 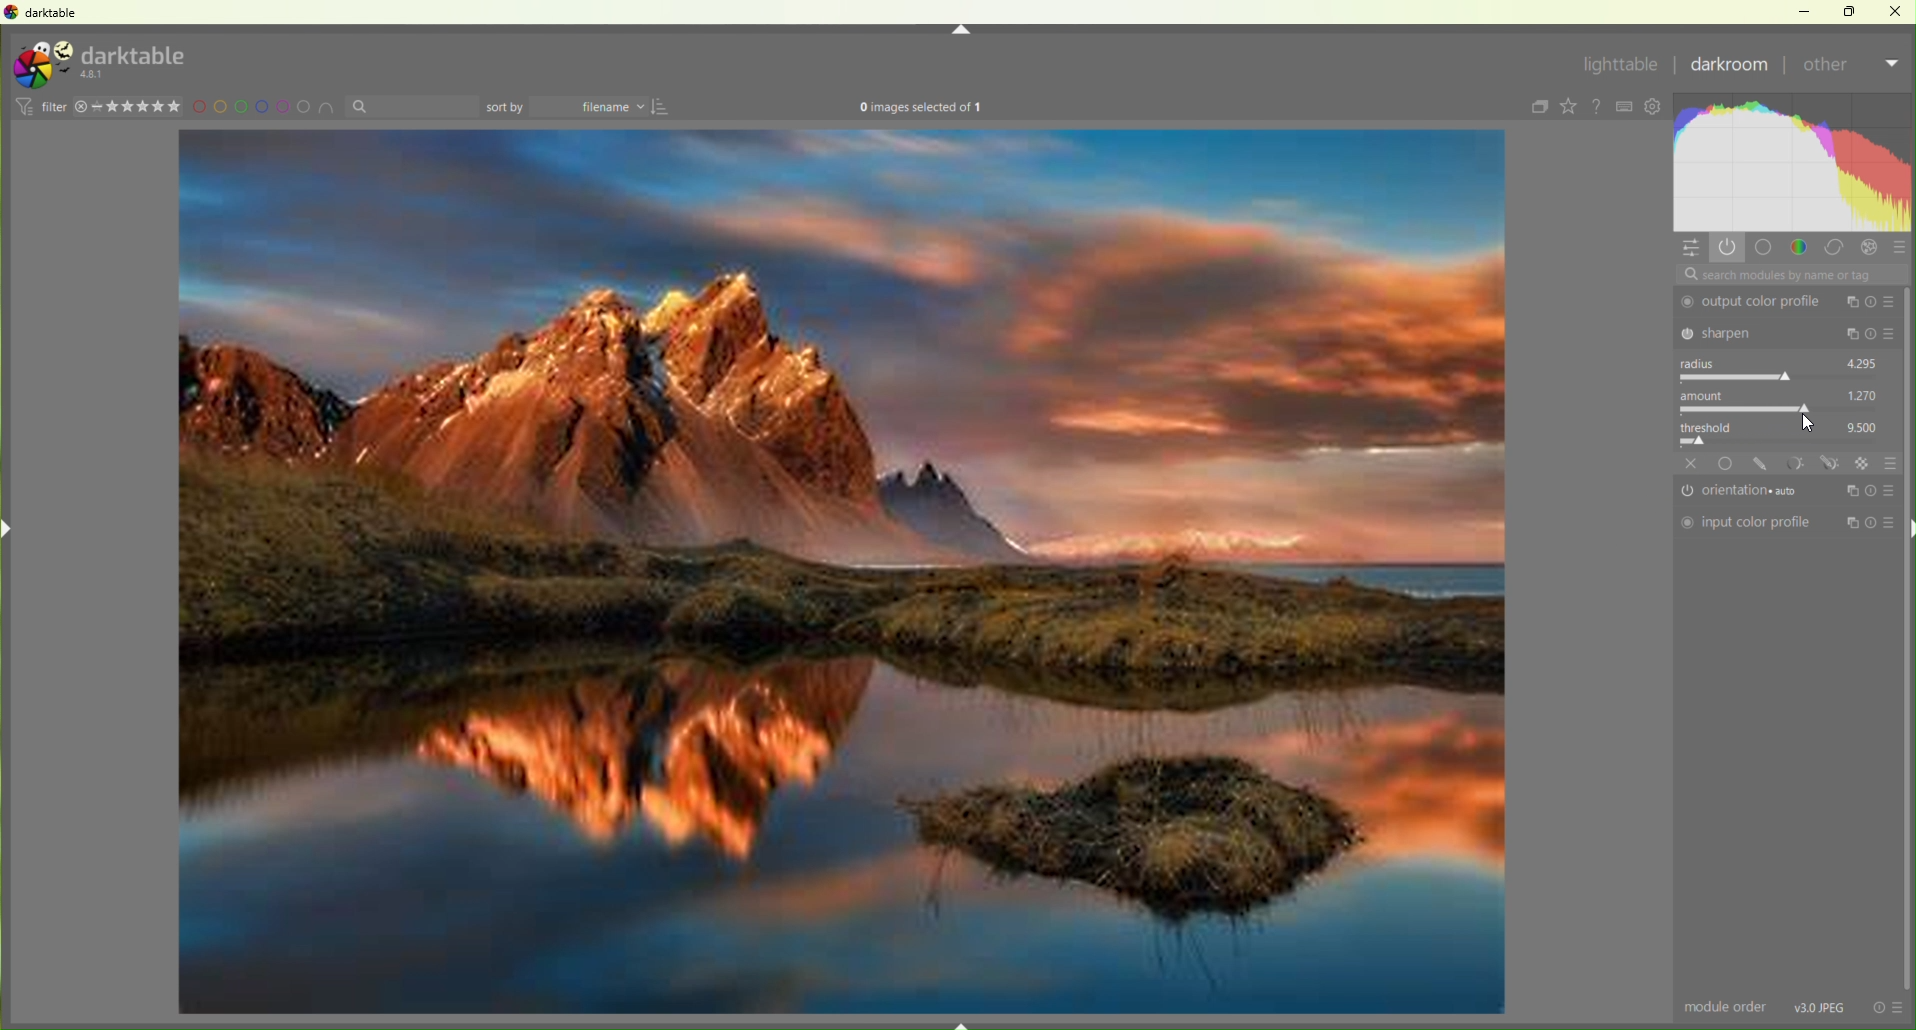 What do you see at coordinates (1864, 425) in the screenshot?
I see `value` at bounding box center [1864, 425].